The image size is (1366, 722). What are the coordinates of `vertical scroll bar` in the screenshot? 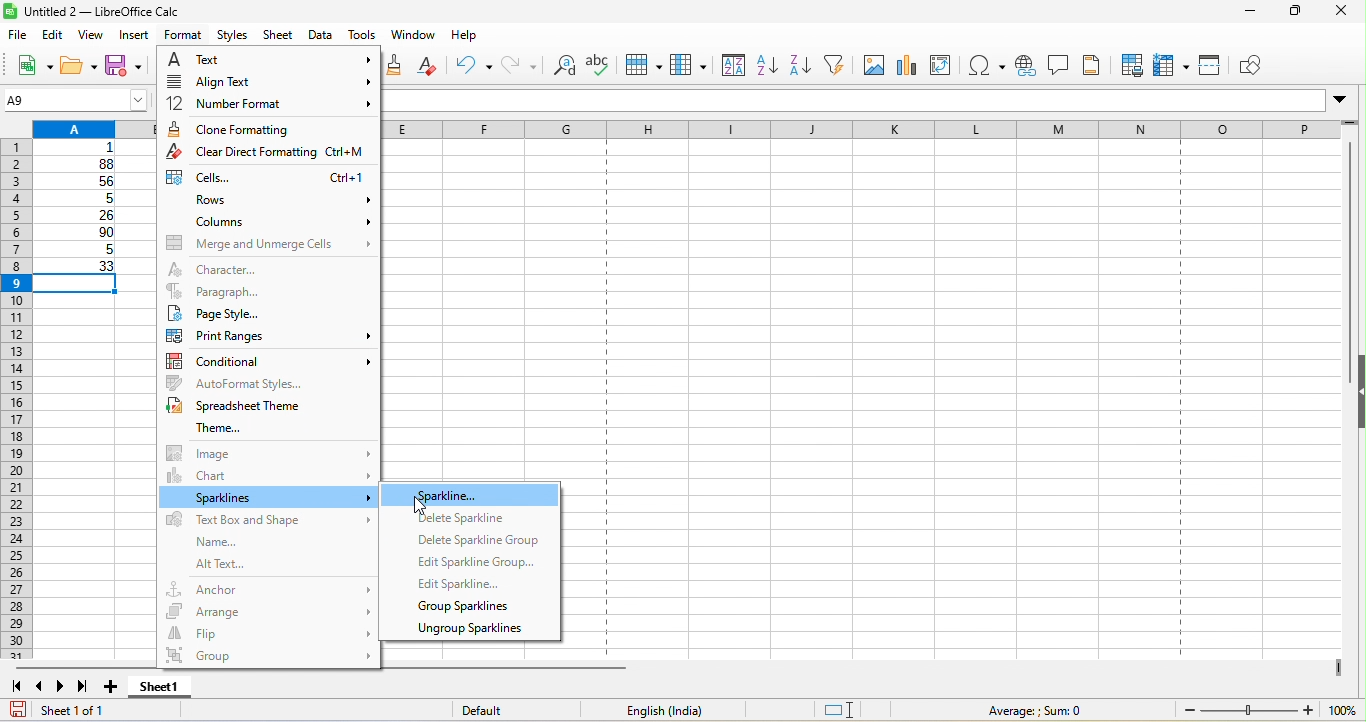 It's located at (1346, 262).